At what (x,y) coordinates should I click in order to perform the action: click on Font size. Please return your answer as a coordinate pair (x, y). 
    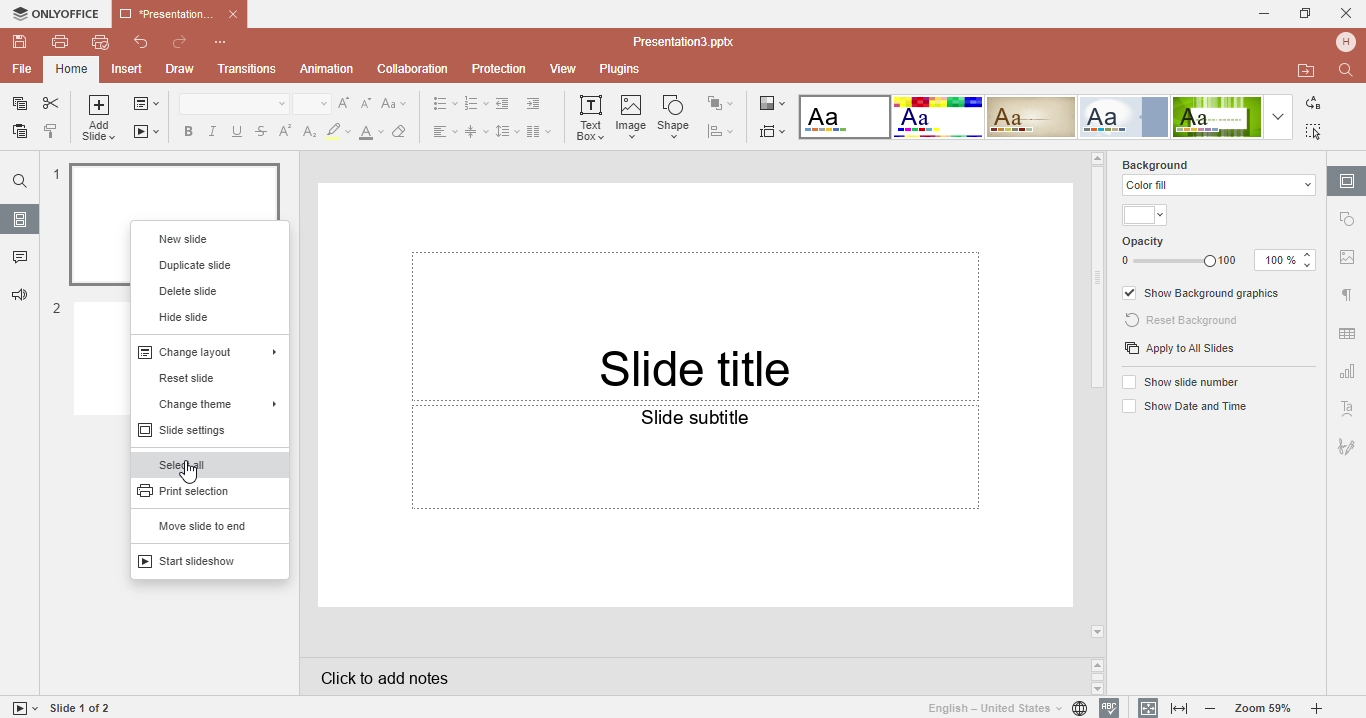
    Looking at the image, I should click on (313, 104).